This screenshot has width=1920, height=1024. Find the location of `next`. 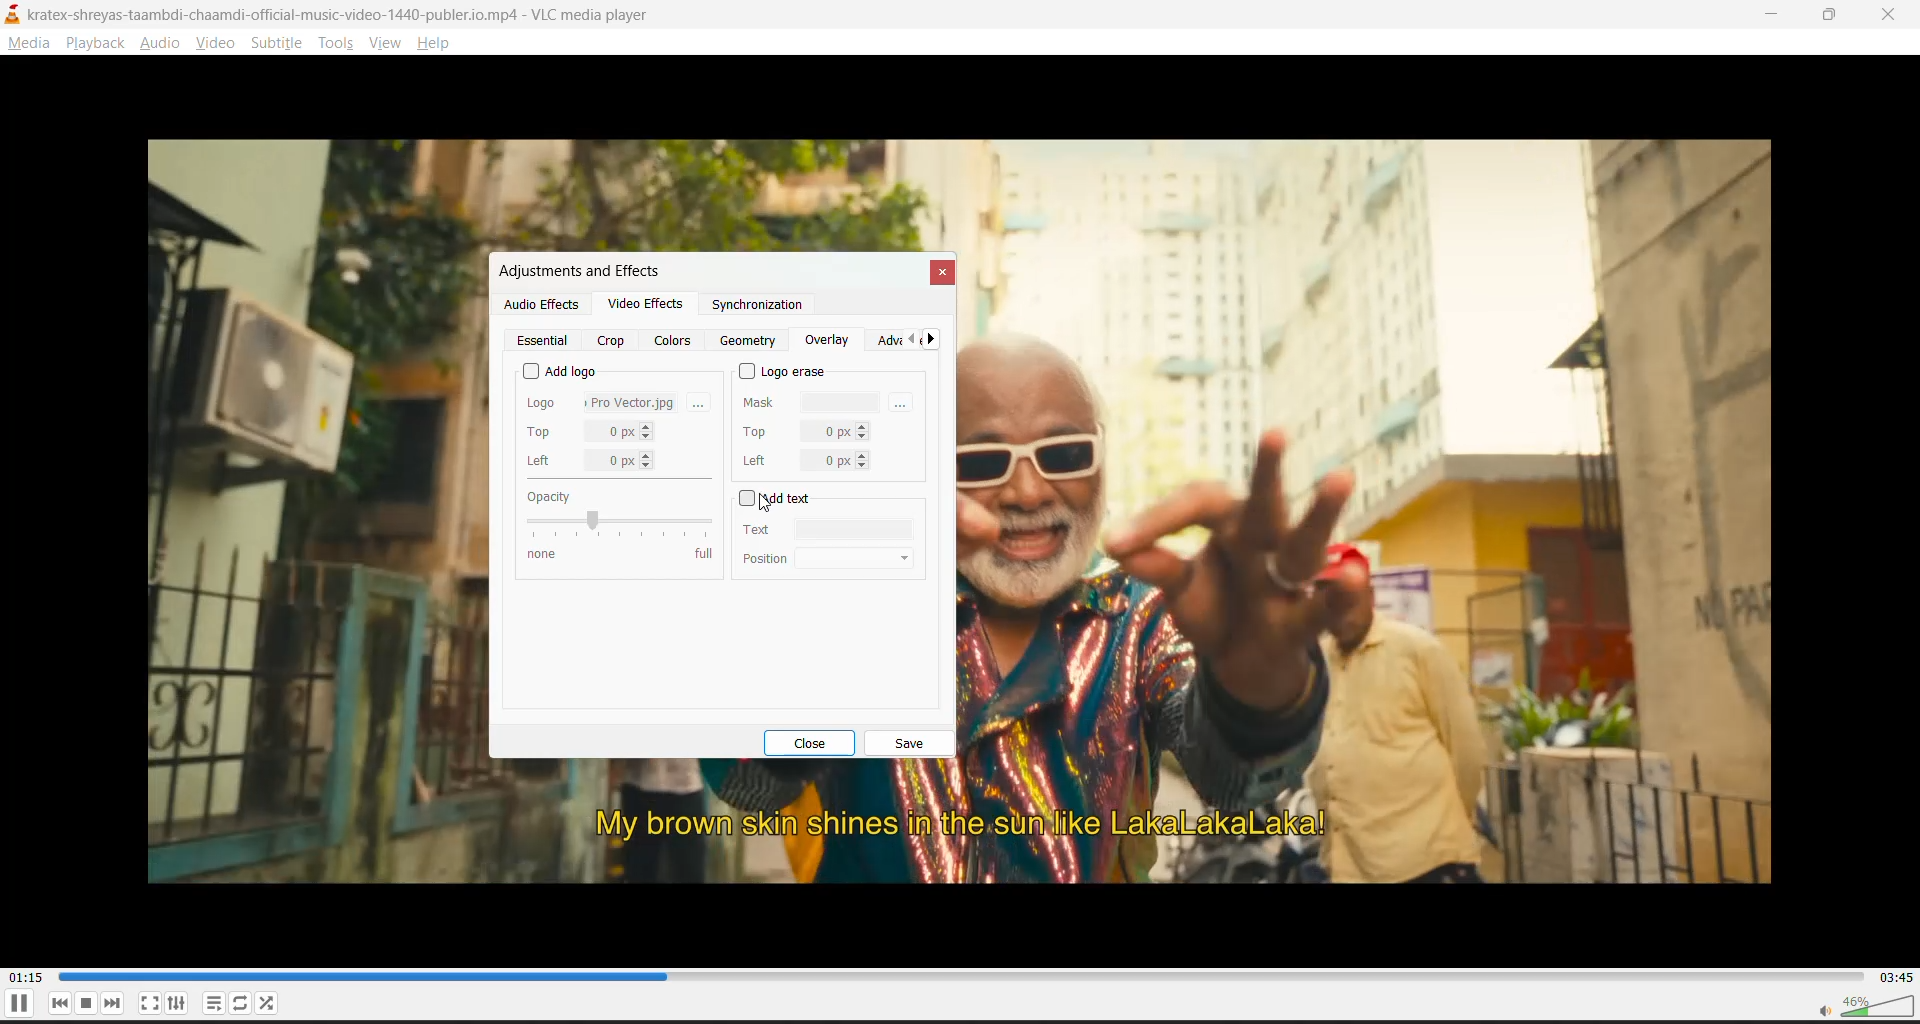

next is located at coordinates (934, 342).